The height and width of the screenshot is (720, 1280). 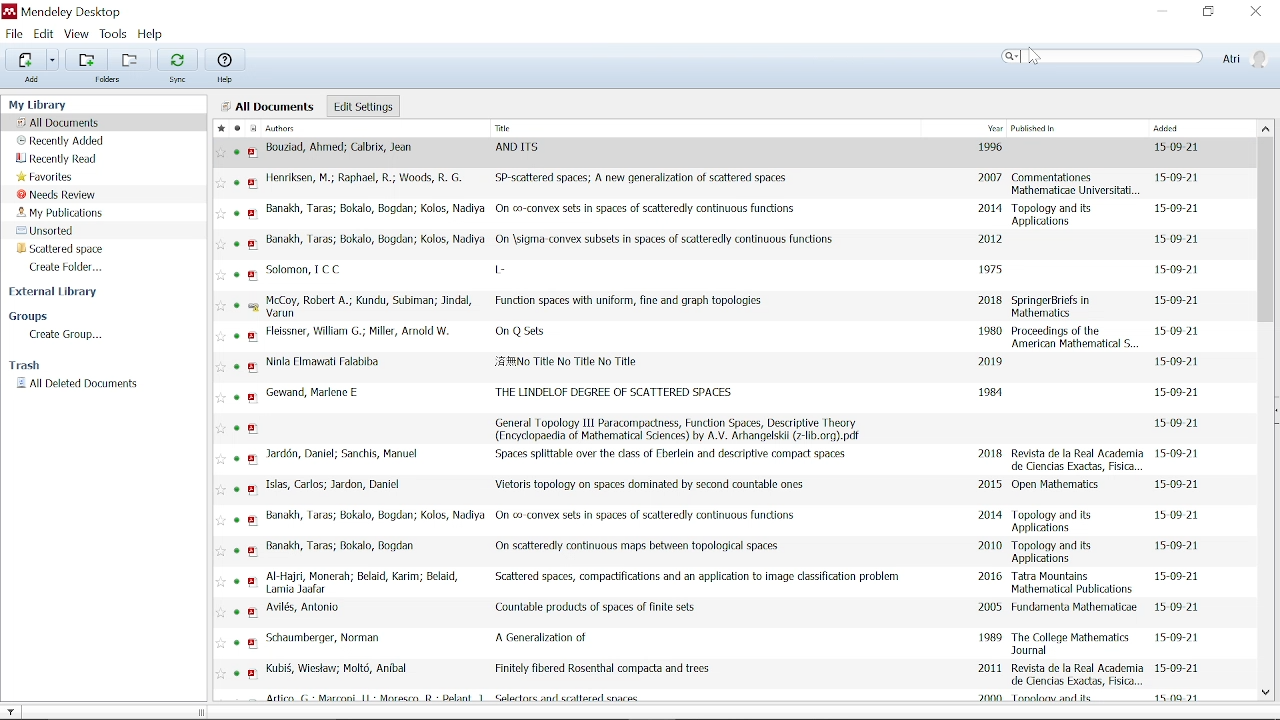 I want to click on Add to favorite, so click(x=221, y=612).